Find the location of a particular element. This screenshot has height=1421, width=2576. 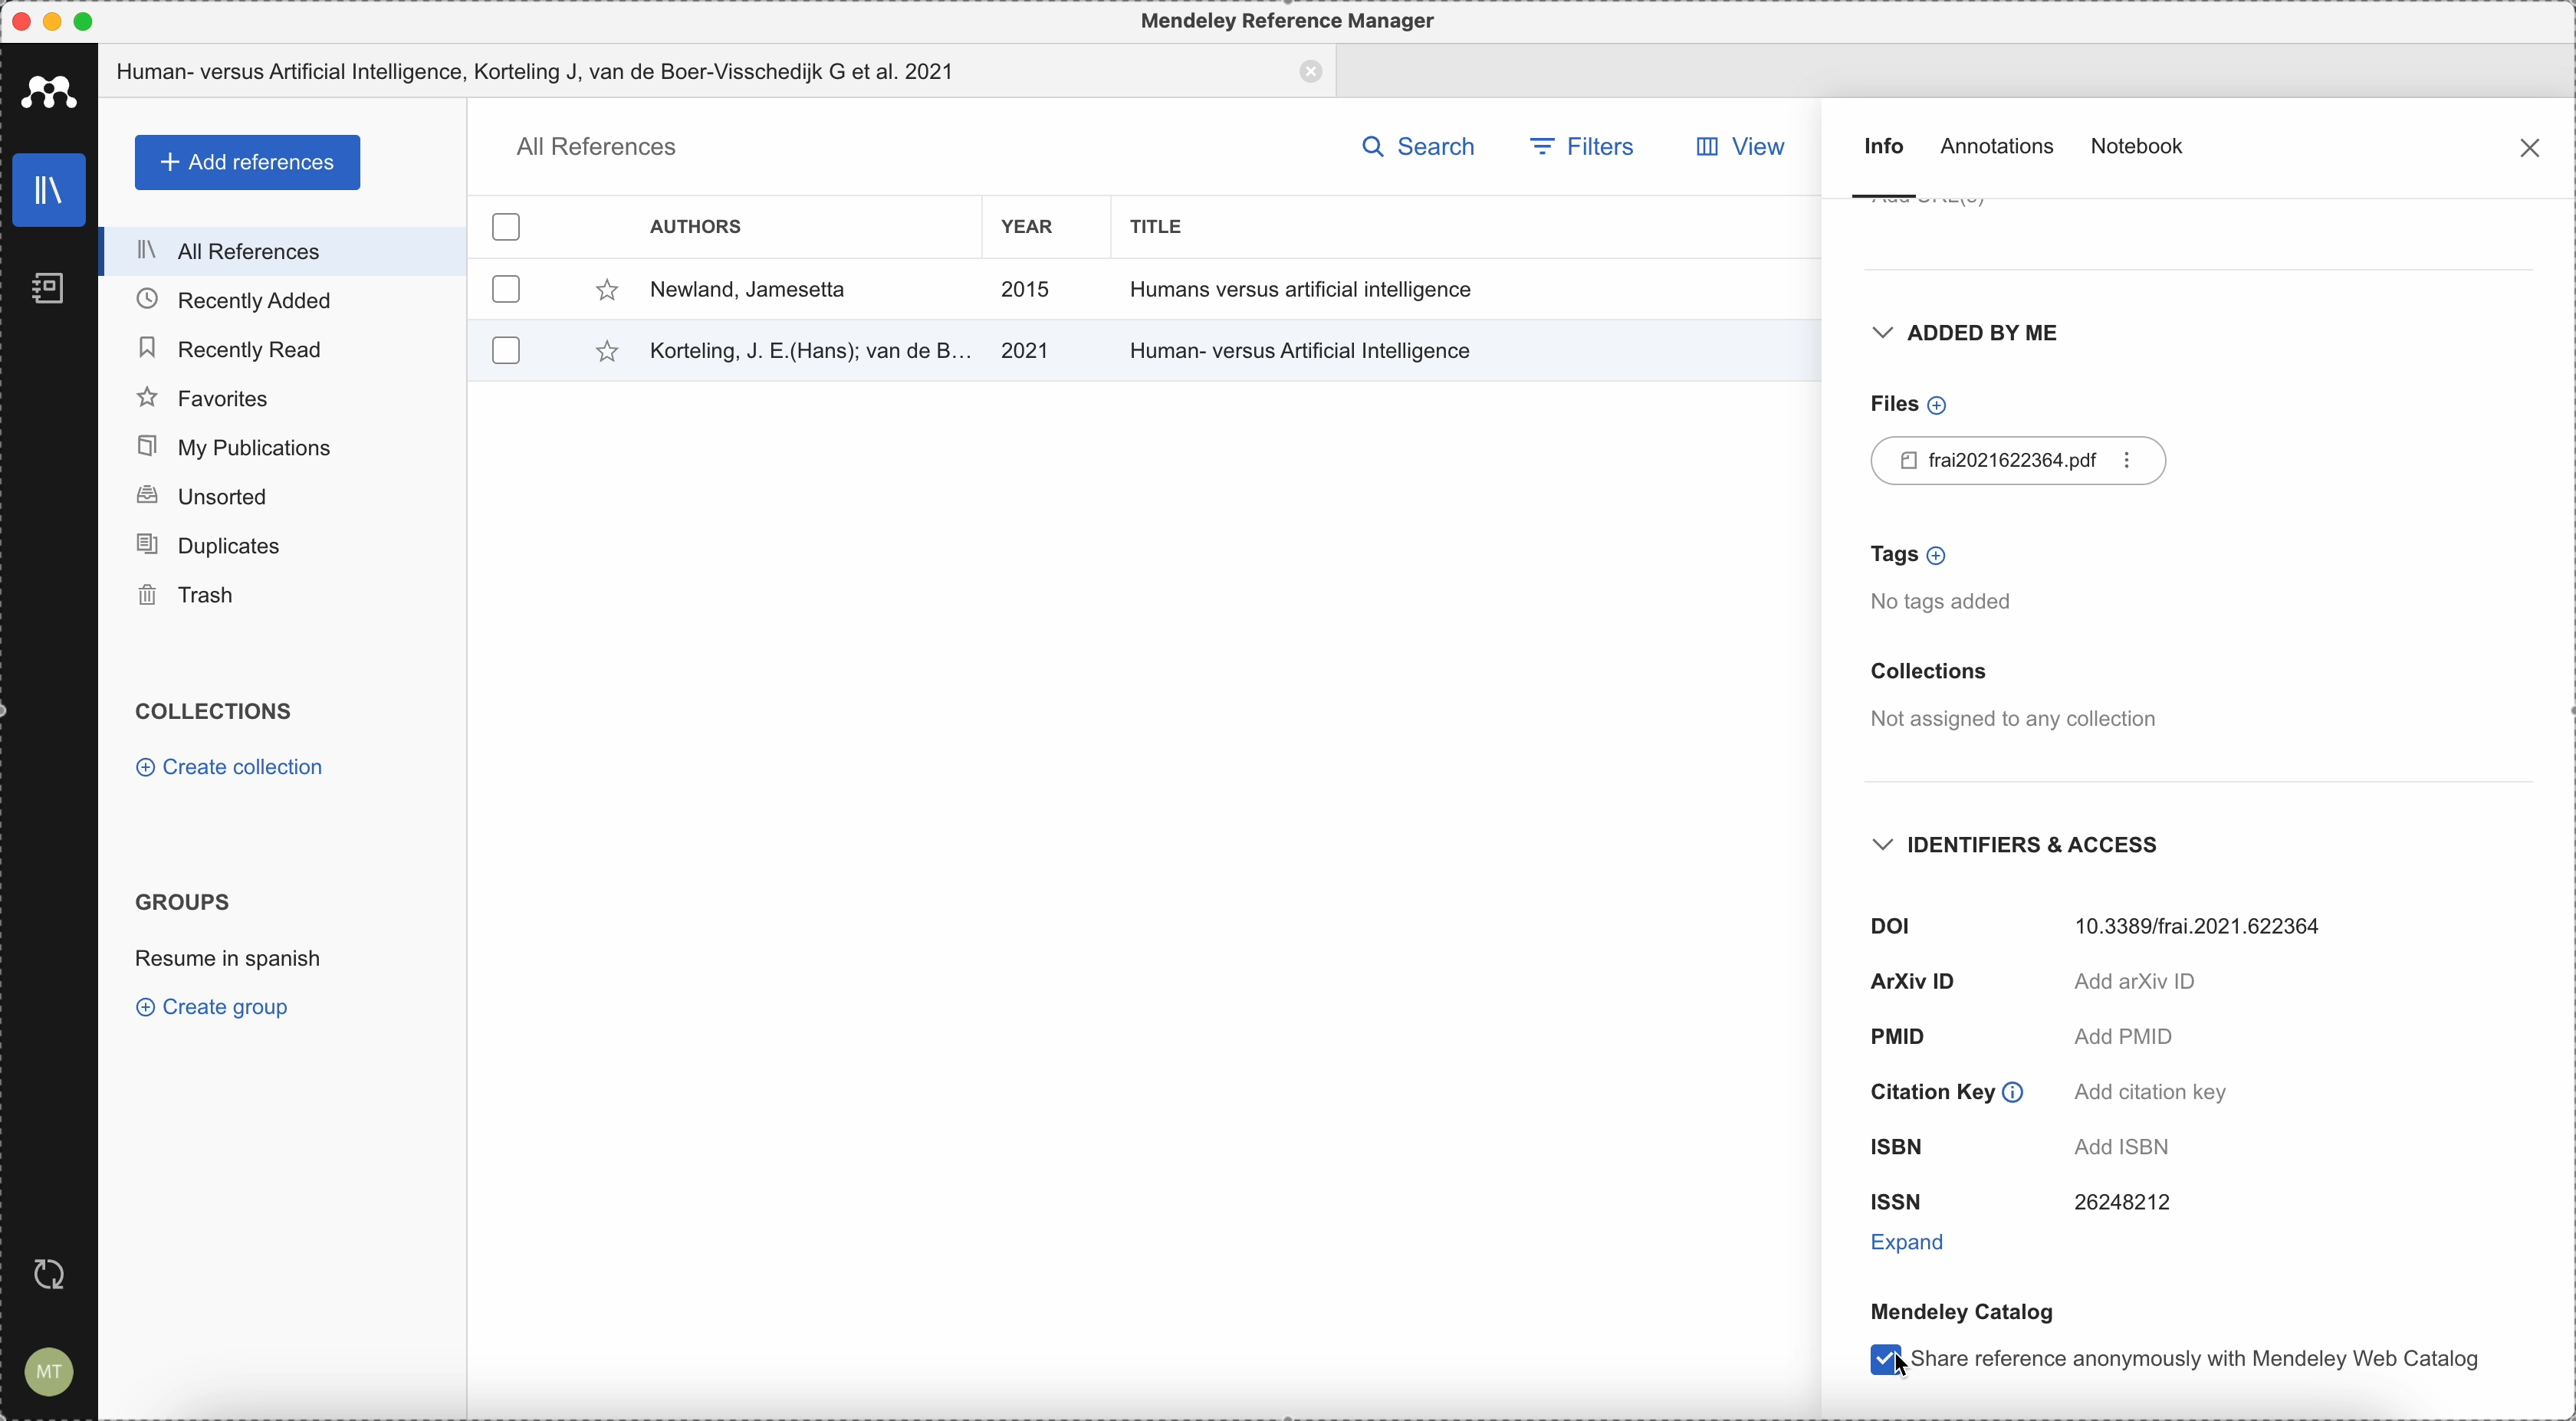

authors is located at coordinates (699, 225).